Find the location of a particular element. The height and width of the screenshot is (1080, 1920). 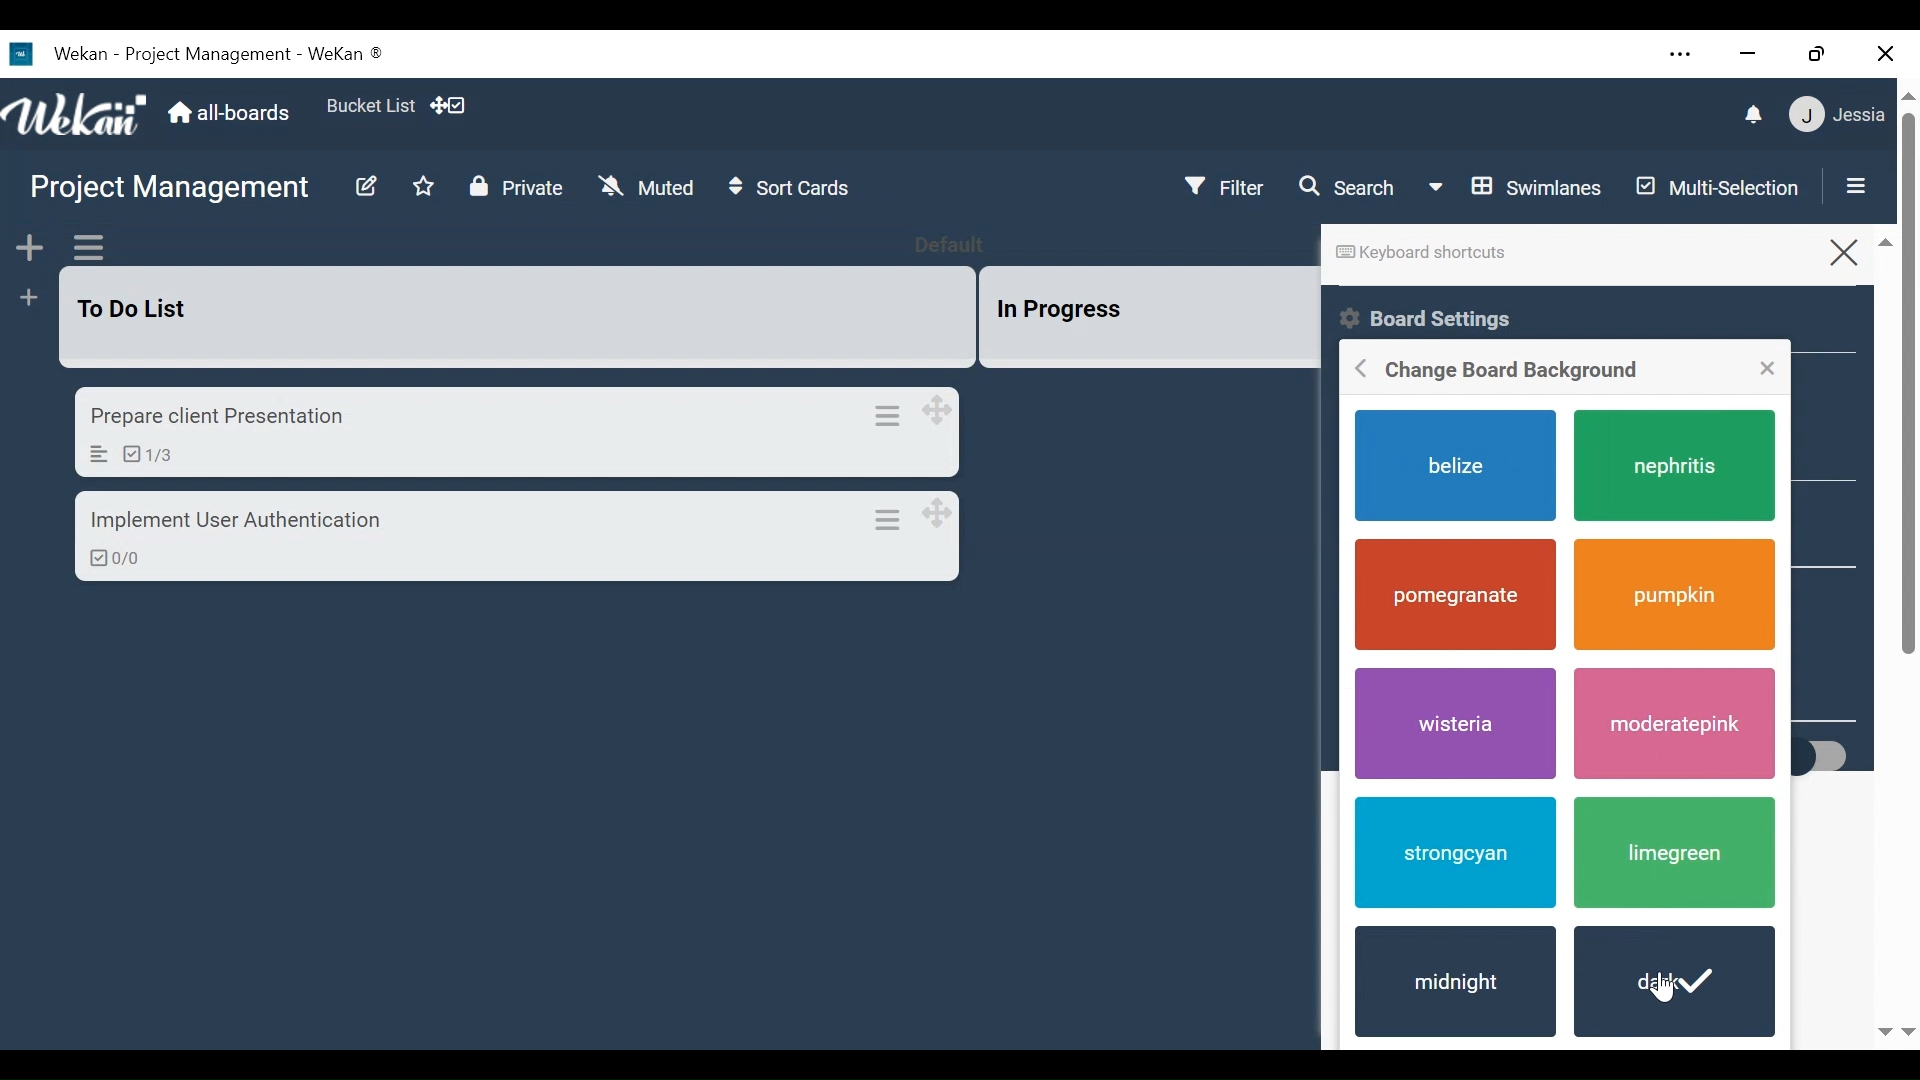

limegreen is located at coordinates (1675, 856).